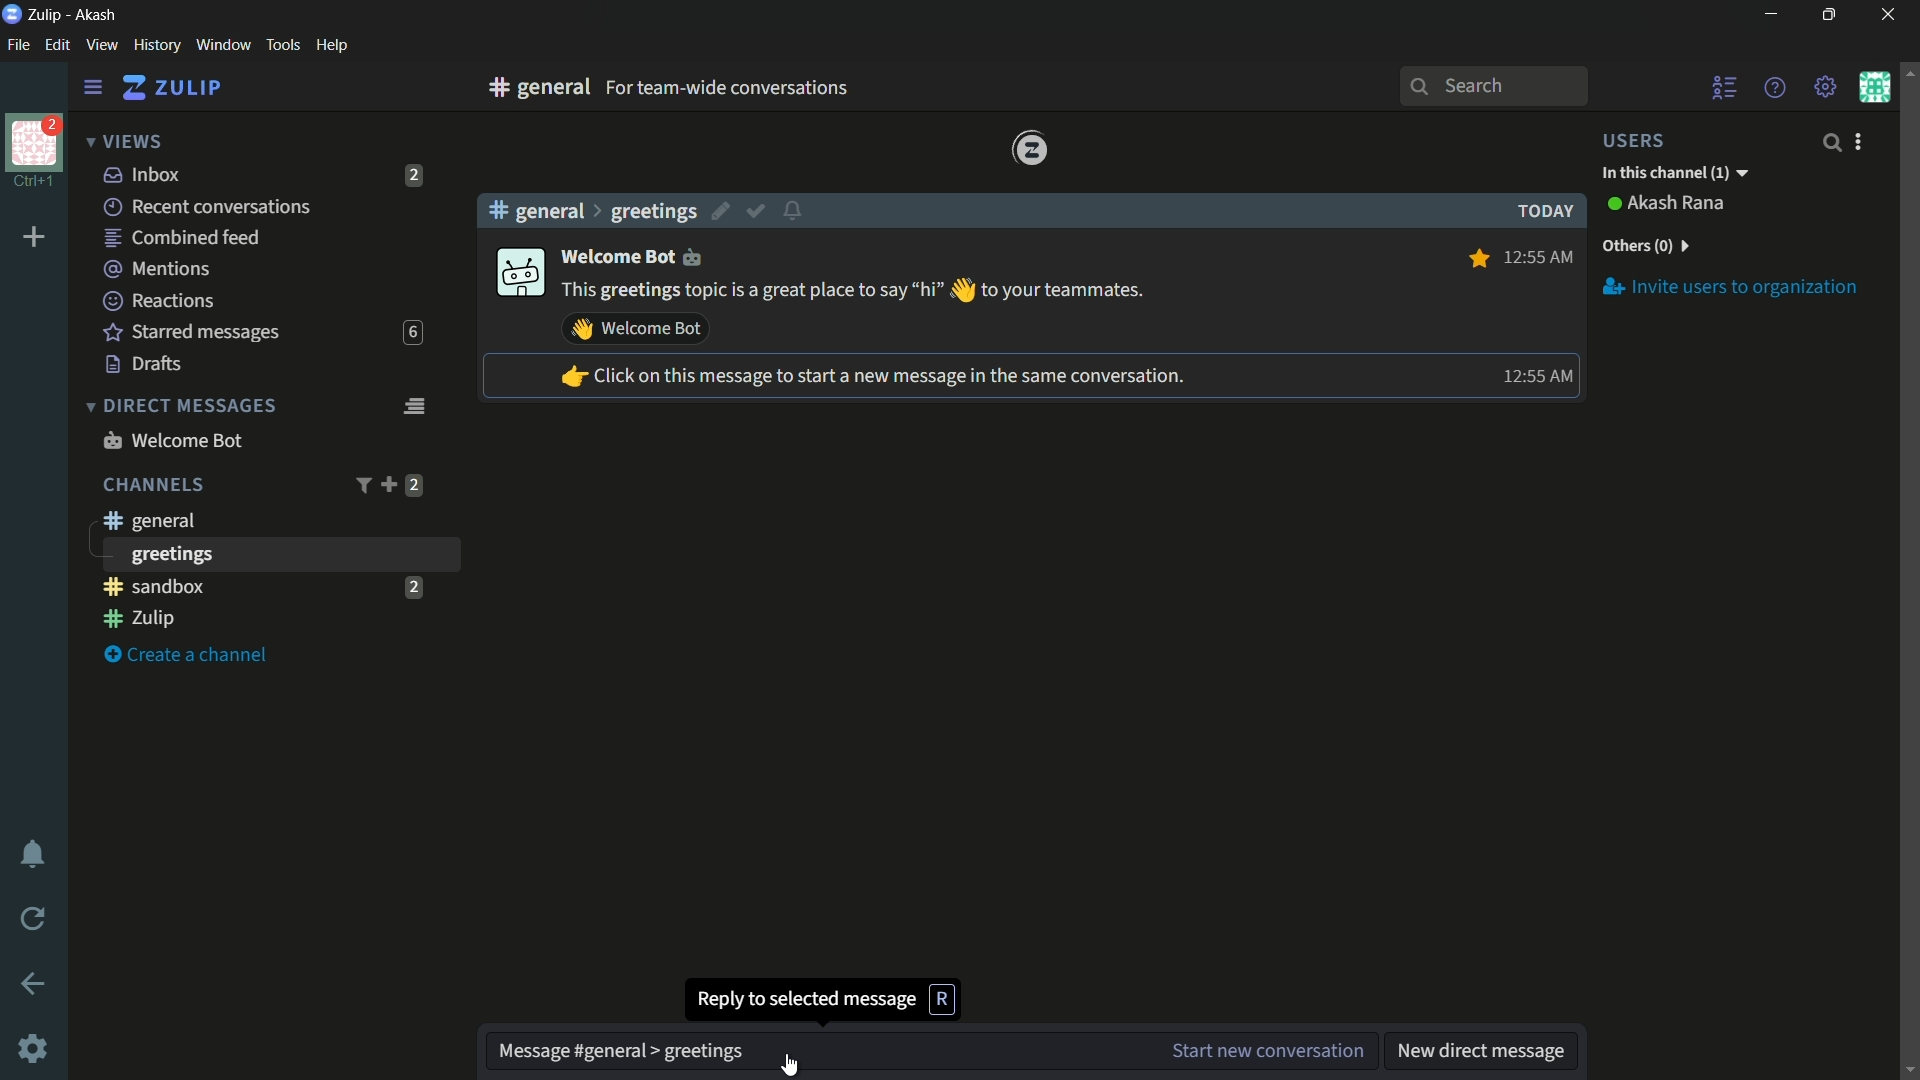 This screenshot has width=1920, height=1080. What do you see at coordinates (1541, 255) in the screenshot?
I see `12: 55 AM` at bounding box center [1541, 255].